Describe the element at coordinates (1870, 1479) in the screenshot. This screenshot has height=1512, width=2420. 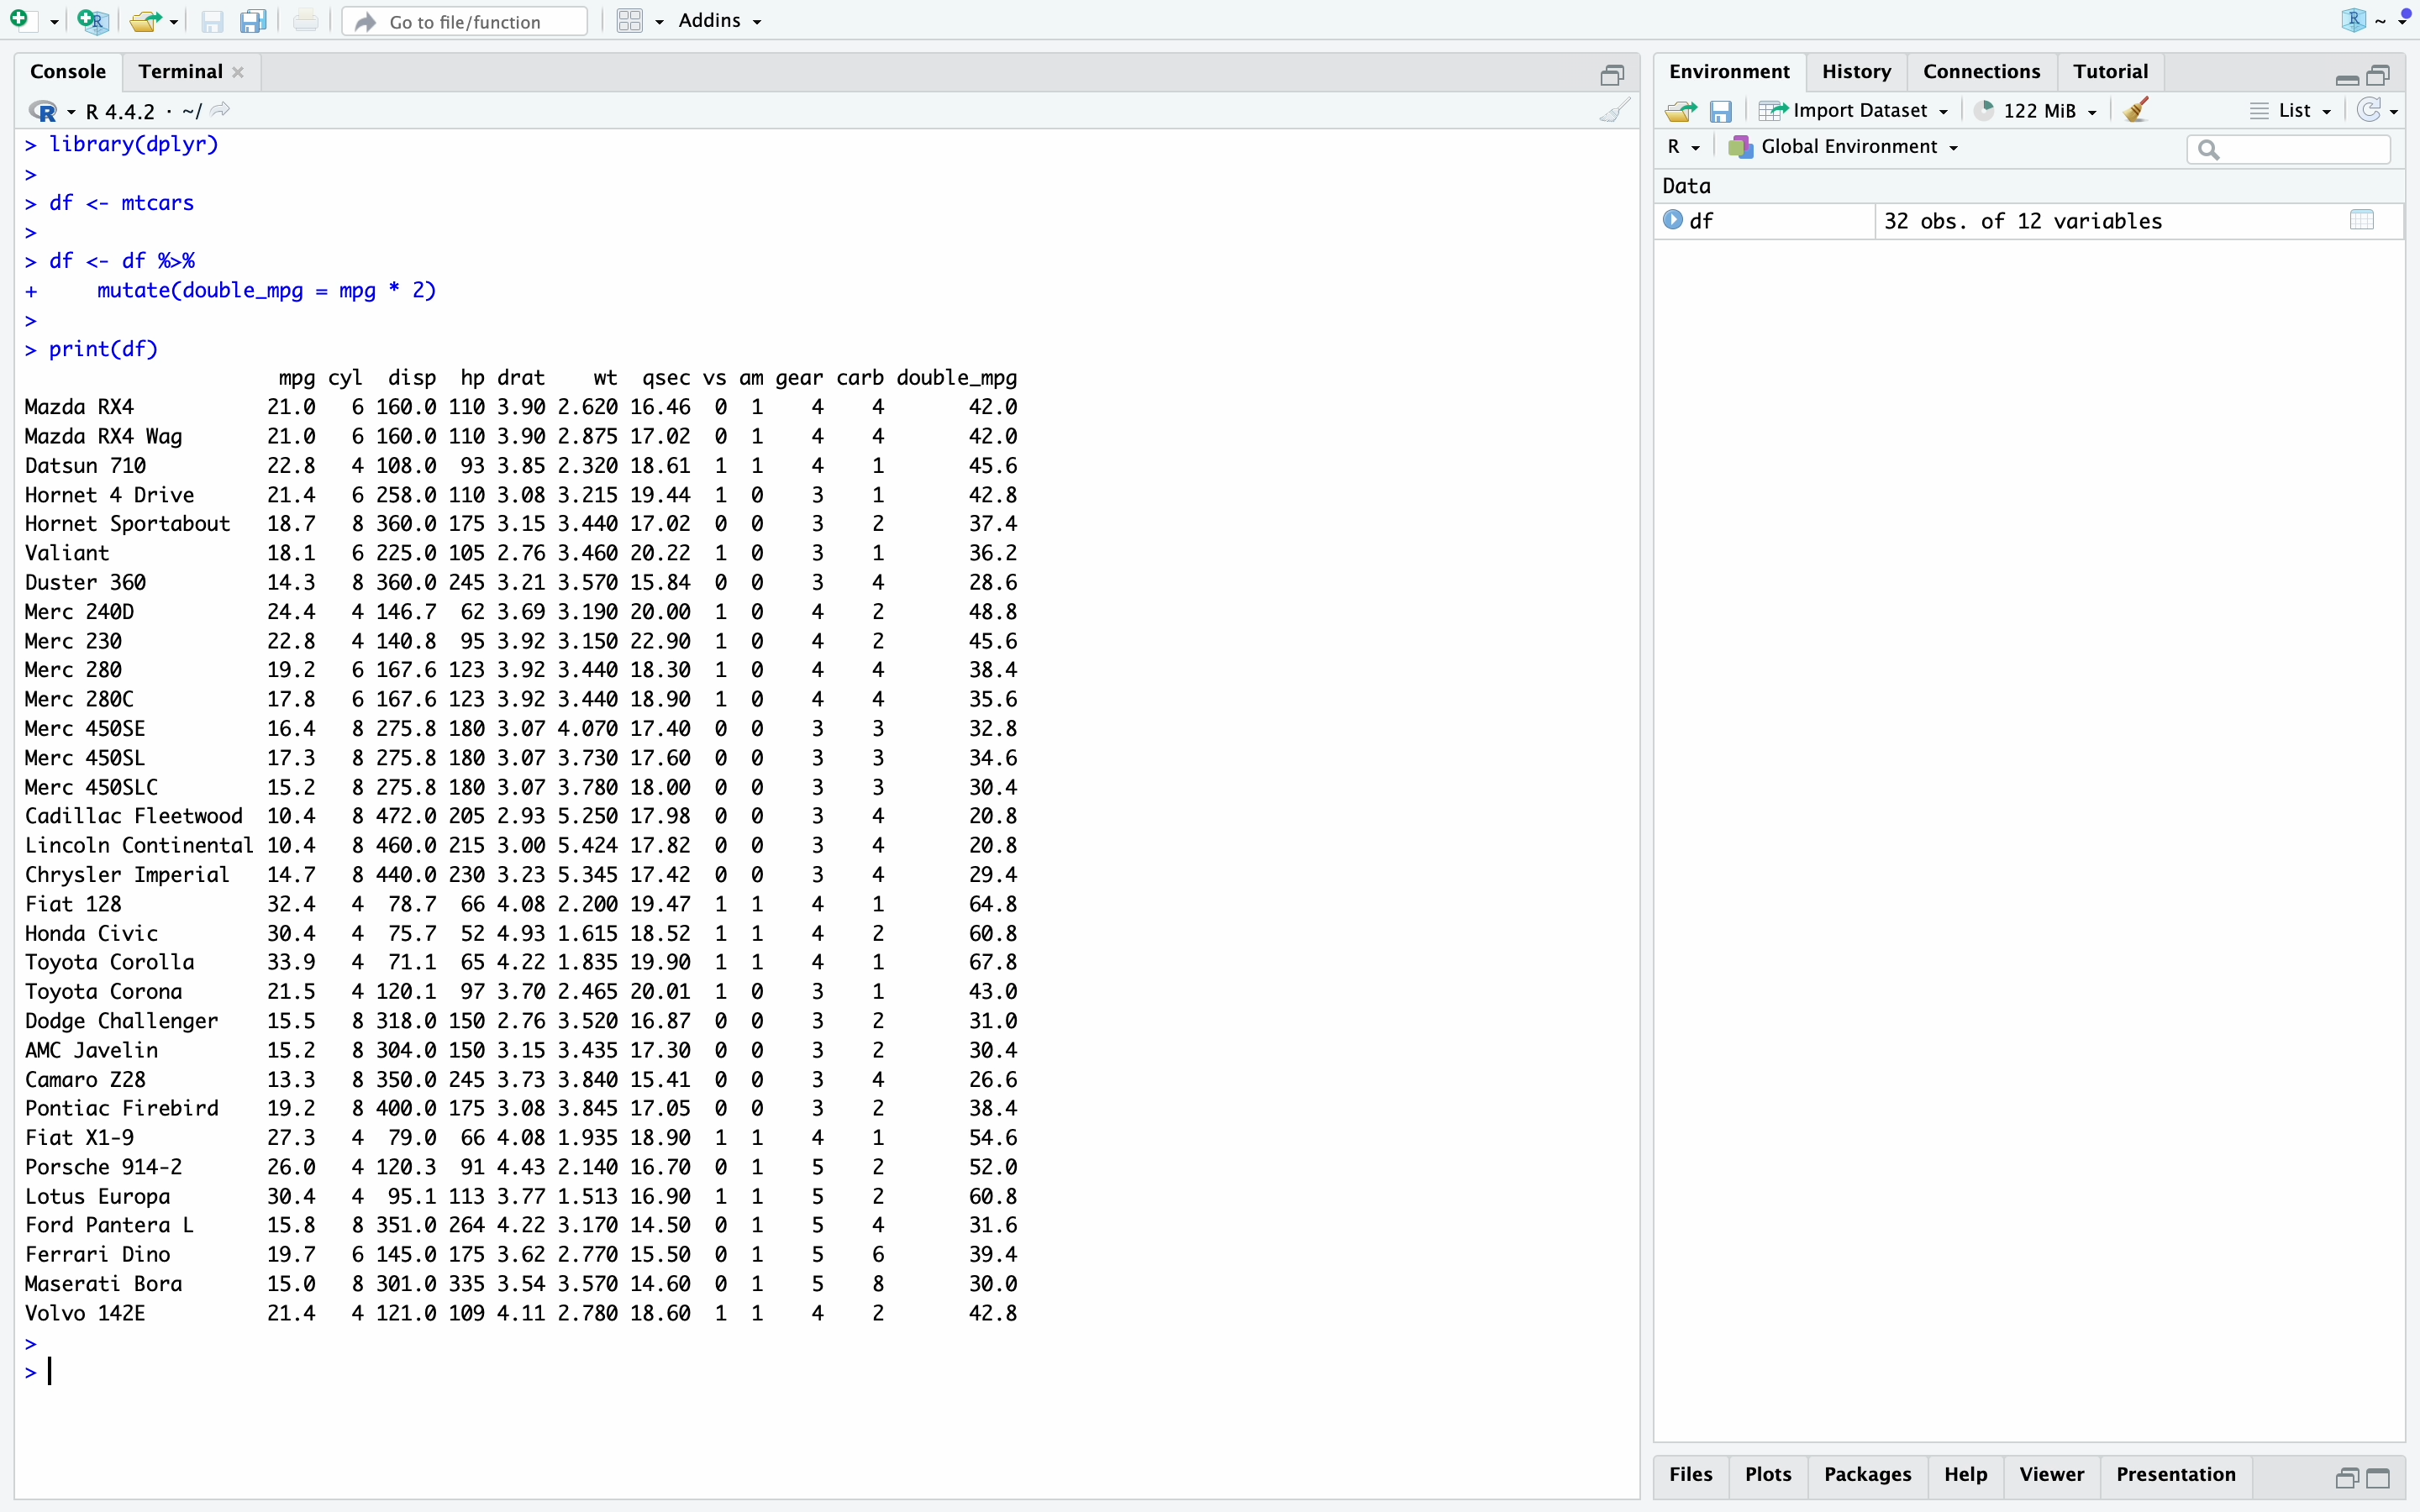
I see `packages` at that location.